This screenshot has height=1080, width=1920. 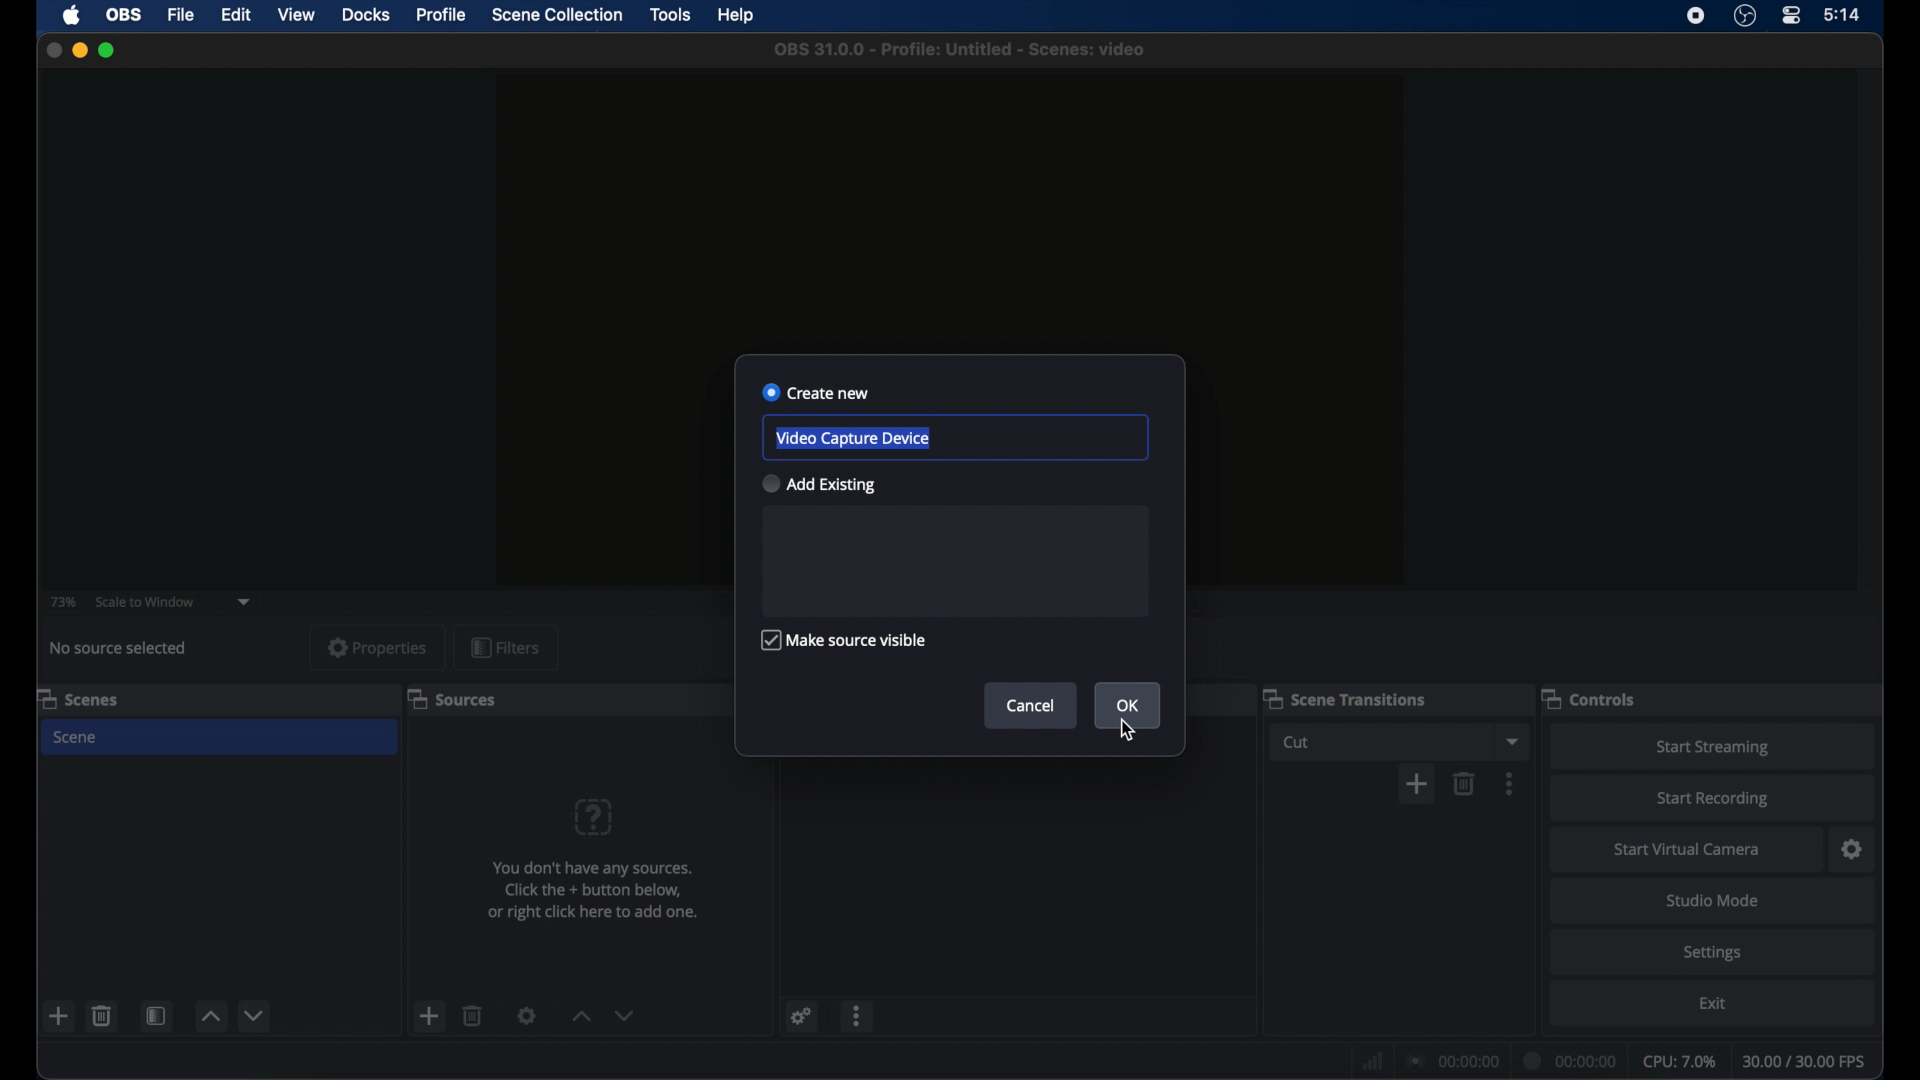 What do you see at coordinates (379, 649) in the screenshot?
I see `properties` at bounding box center [379, 649].